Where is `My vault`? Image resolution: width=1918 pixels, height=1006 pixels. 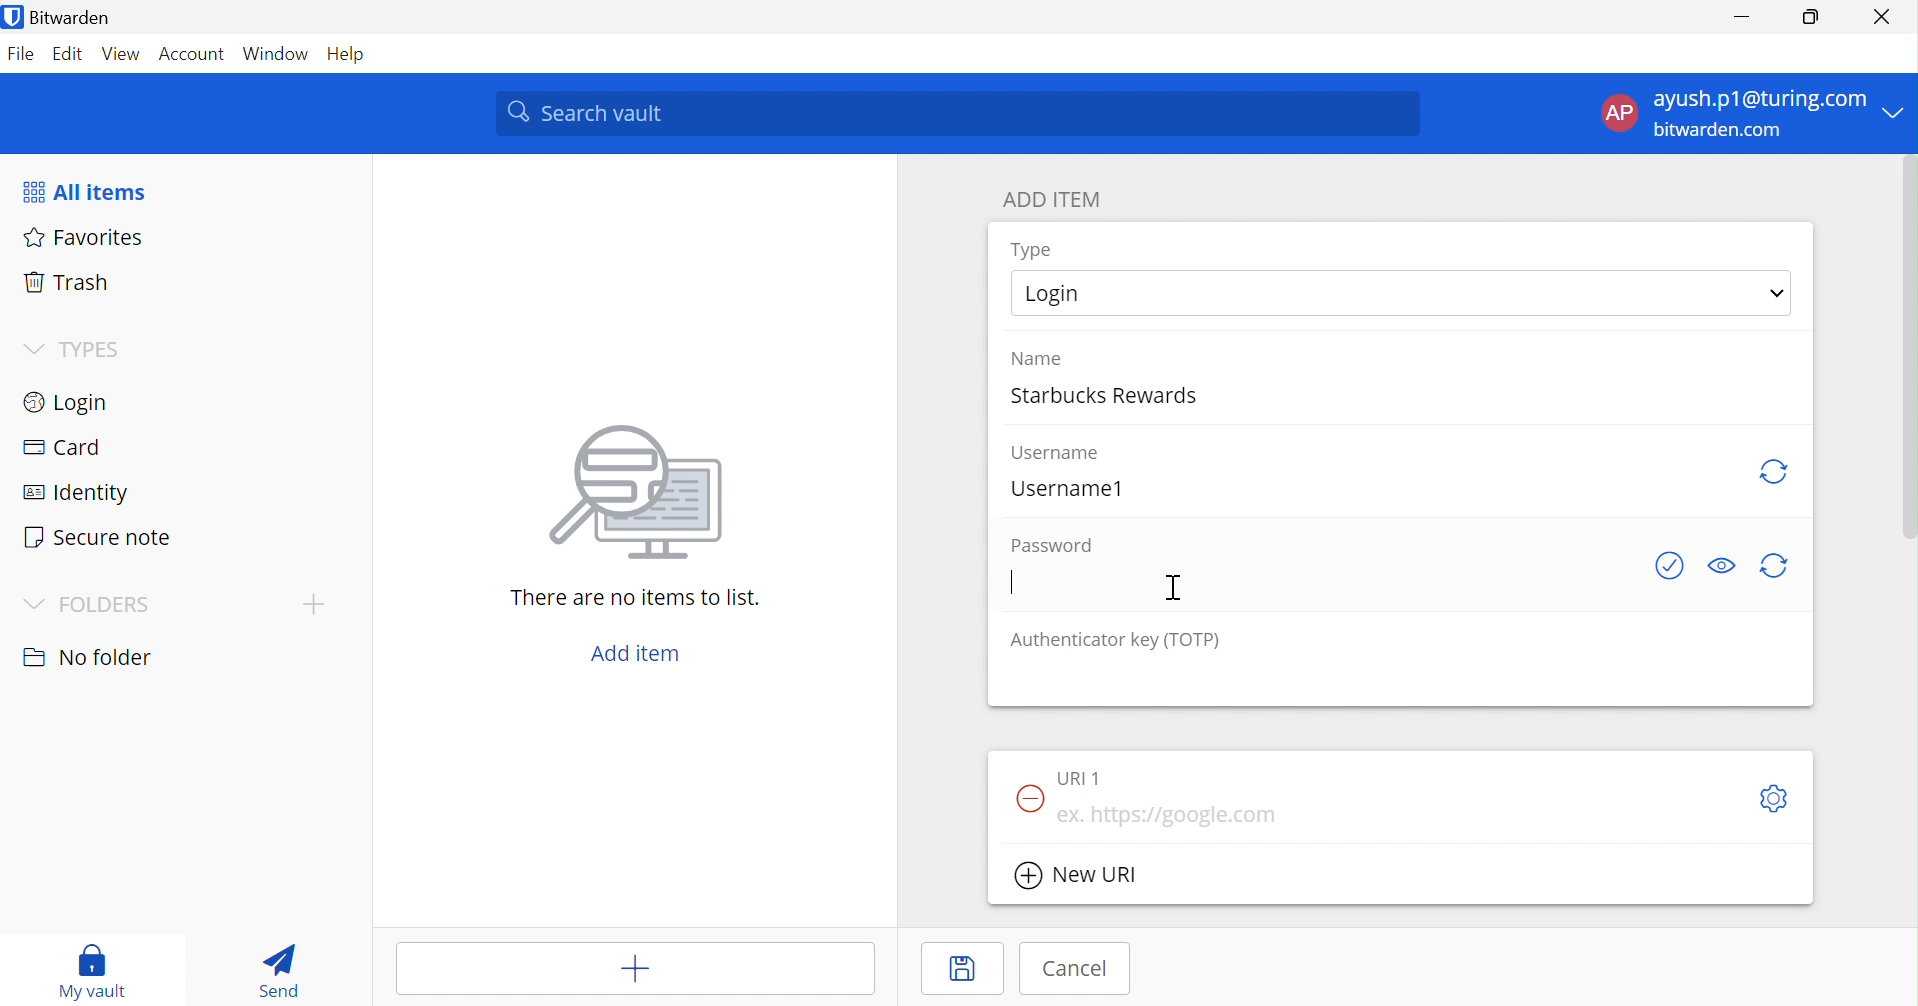 My vault is located at coordinates (98, 972).